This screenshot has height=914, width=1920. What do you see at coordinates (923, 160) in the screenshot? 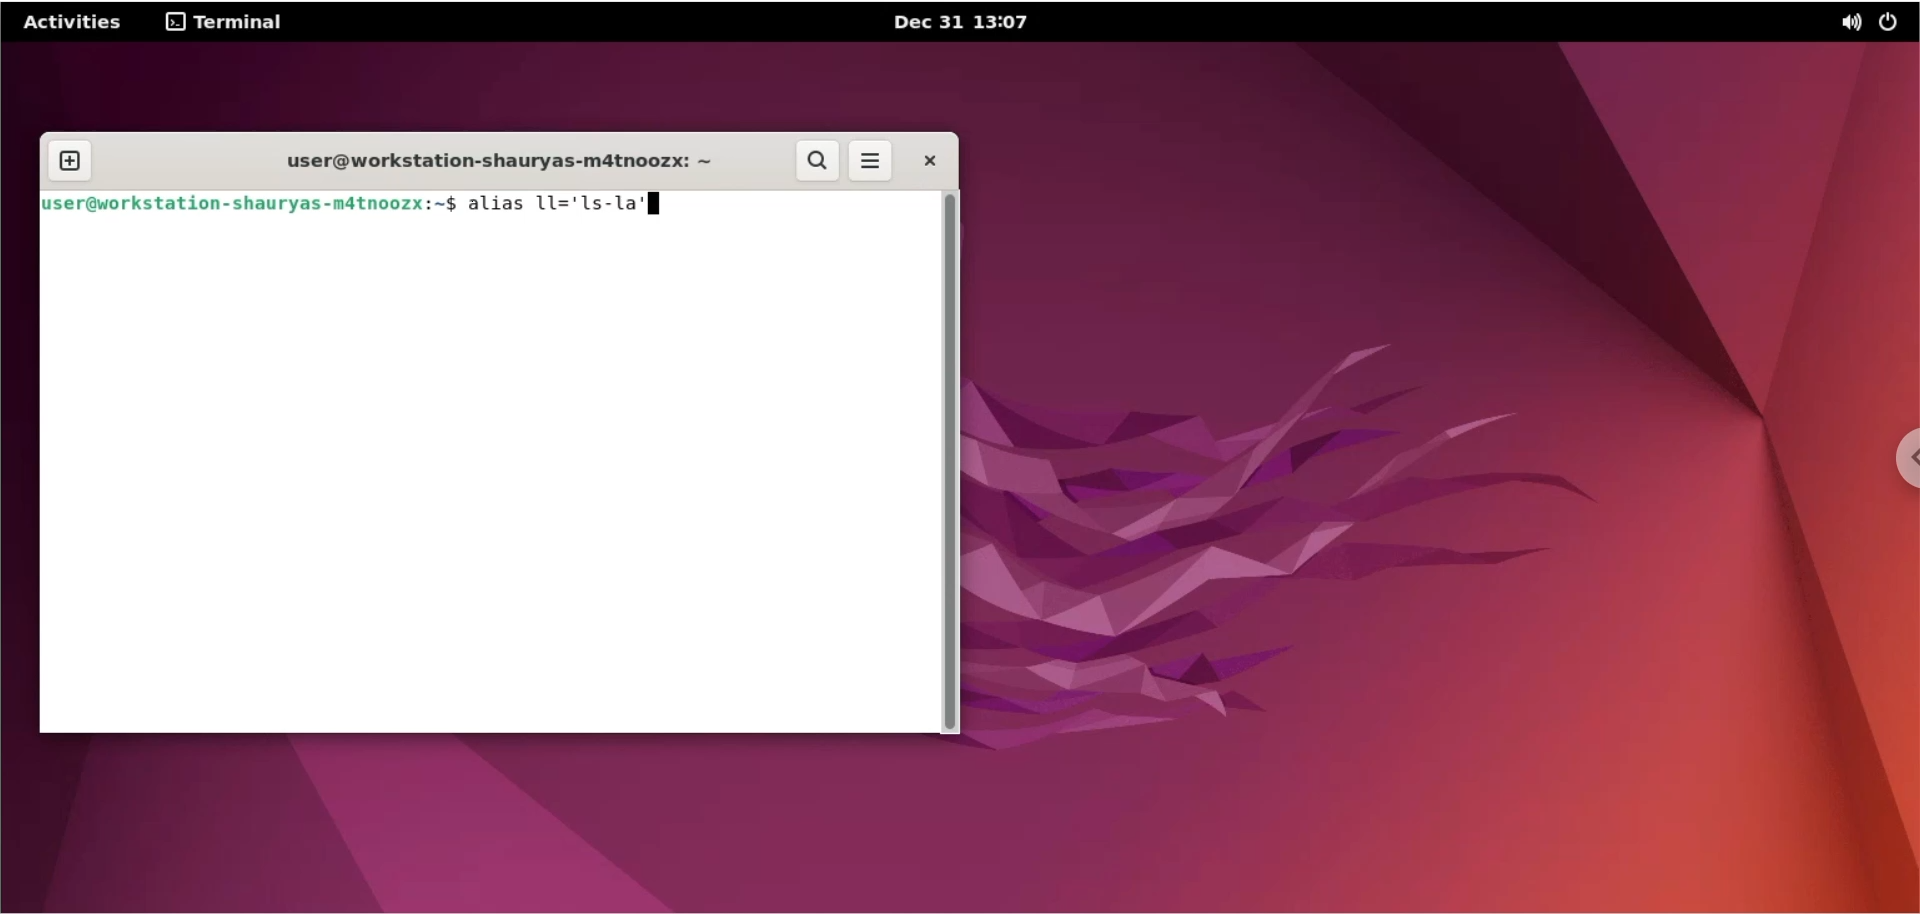
I see `close` at bounding box center [923, 160].